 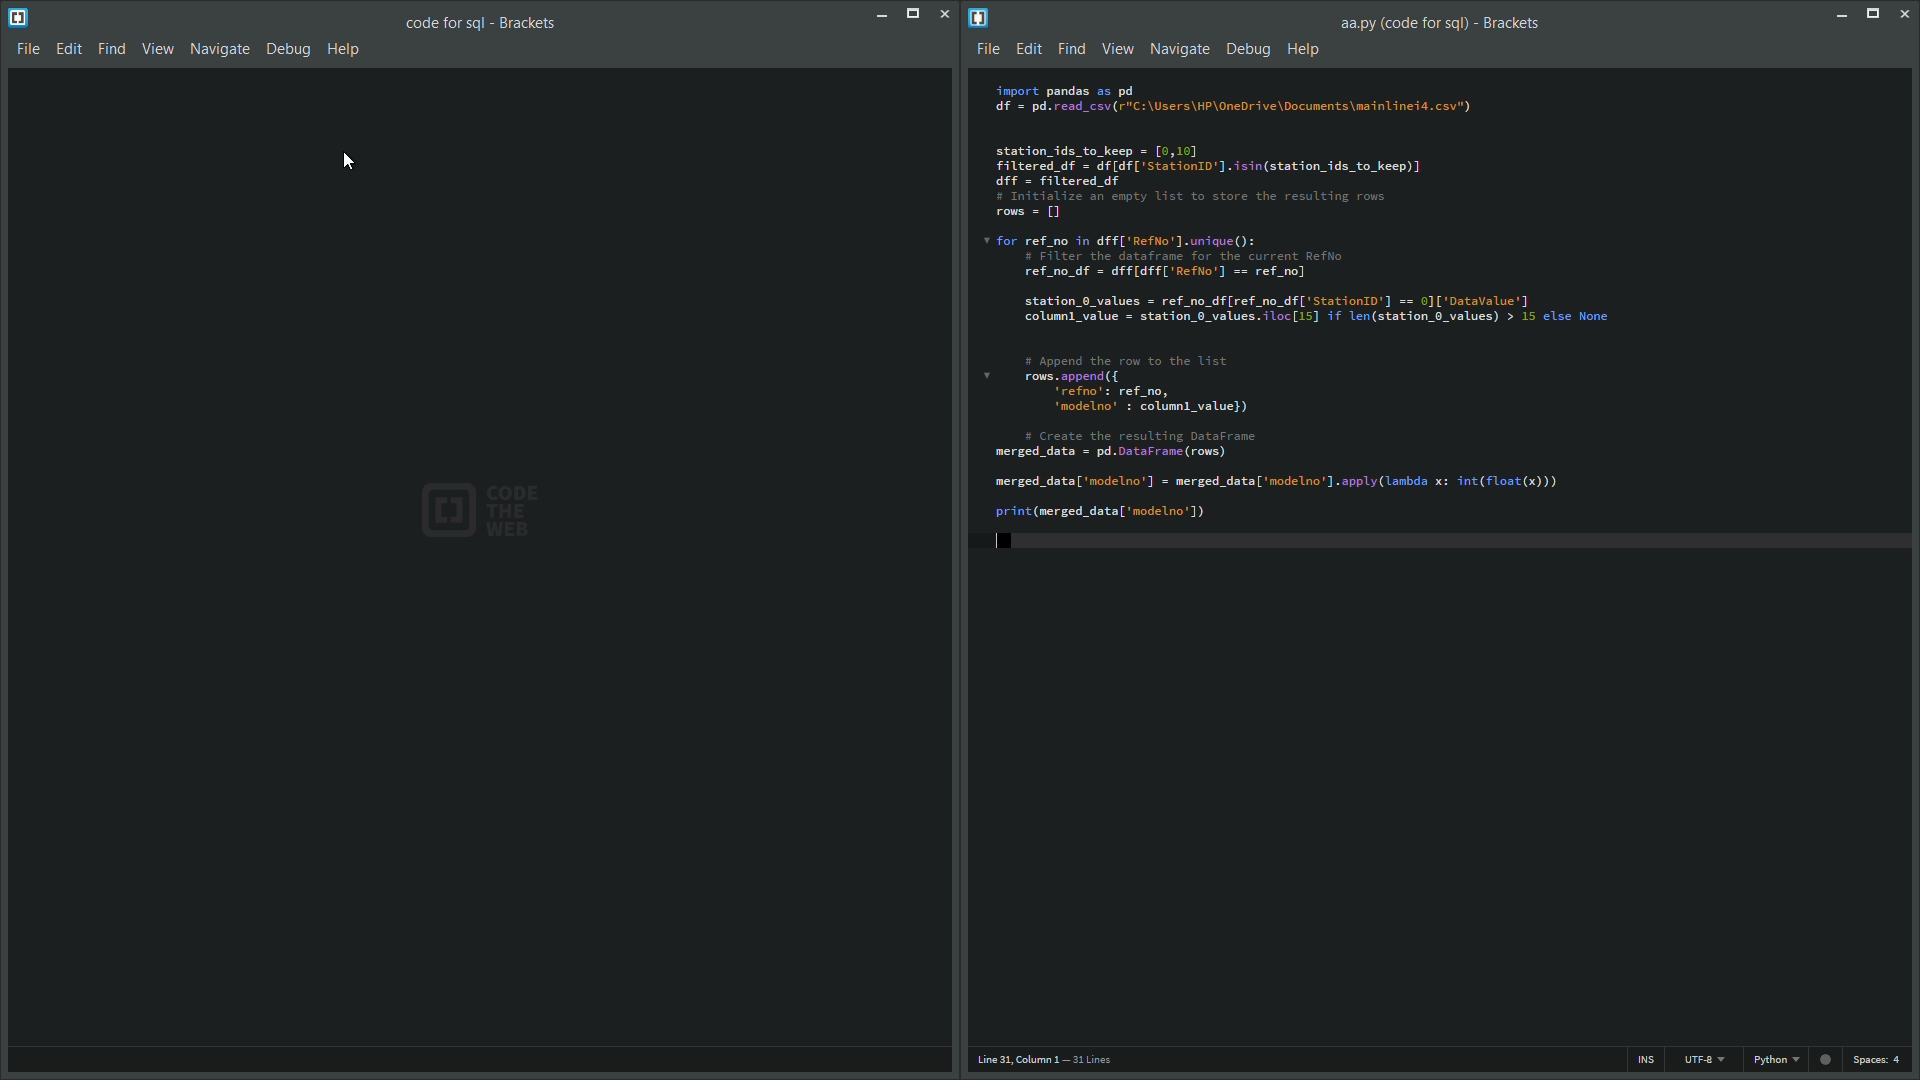 What do you see at coordinates (1643, 1060) in the screenshot?
I see `INS` at bounding box center [1643, 1060].